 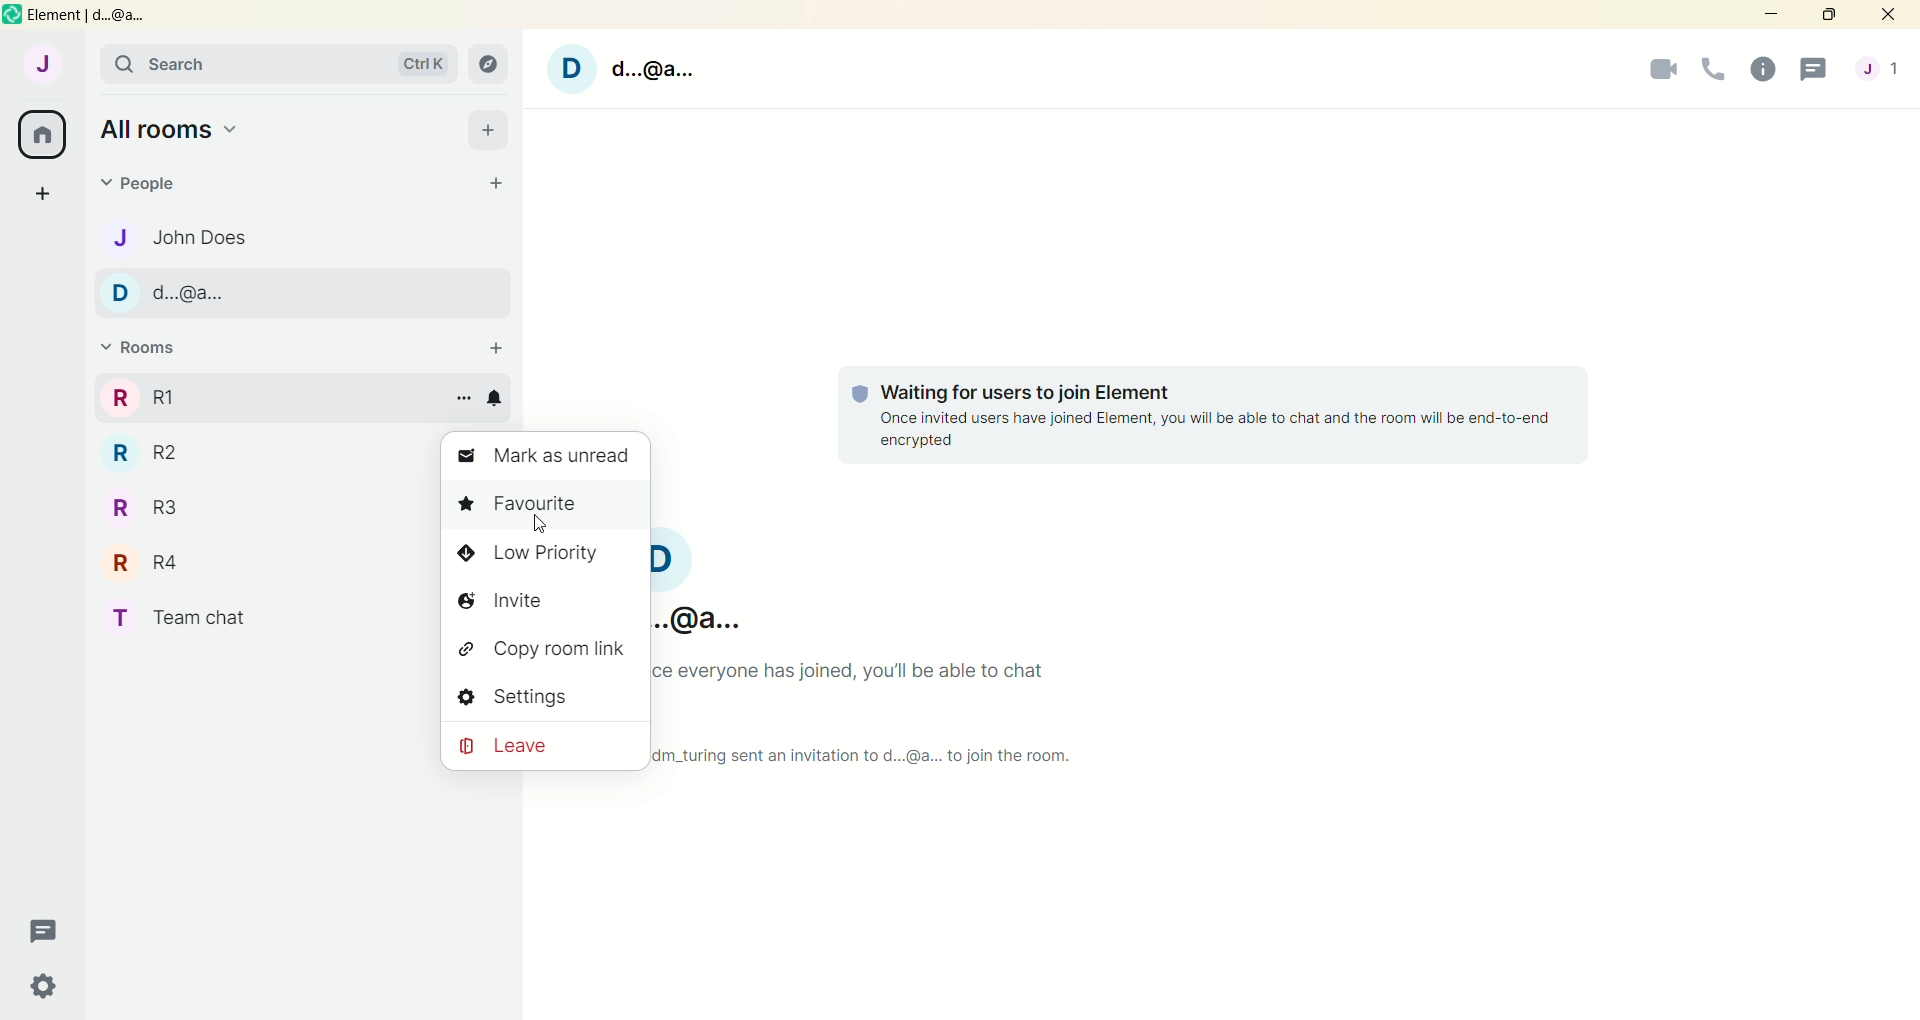 What do you see at coordinates (499, 399) in the screenshot?
I see `Notification` at bounding box center [499, 399].